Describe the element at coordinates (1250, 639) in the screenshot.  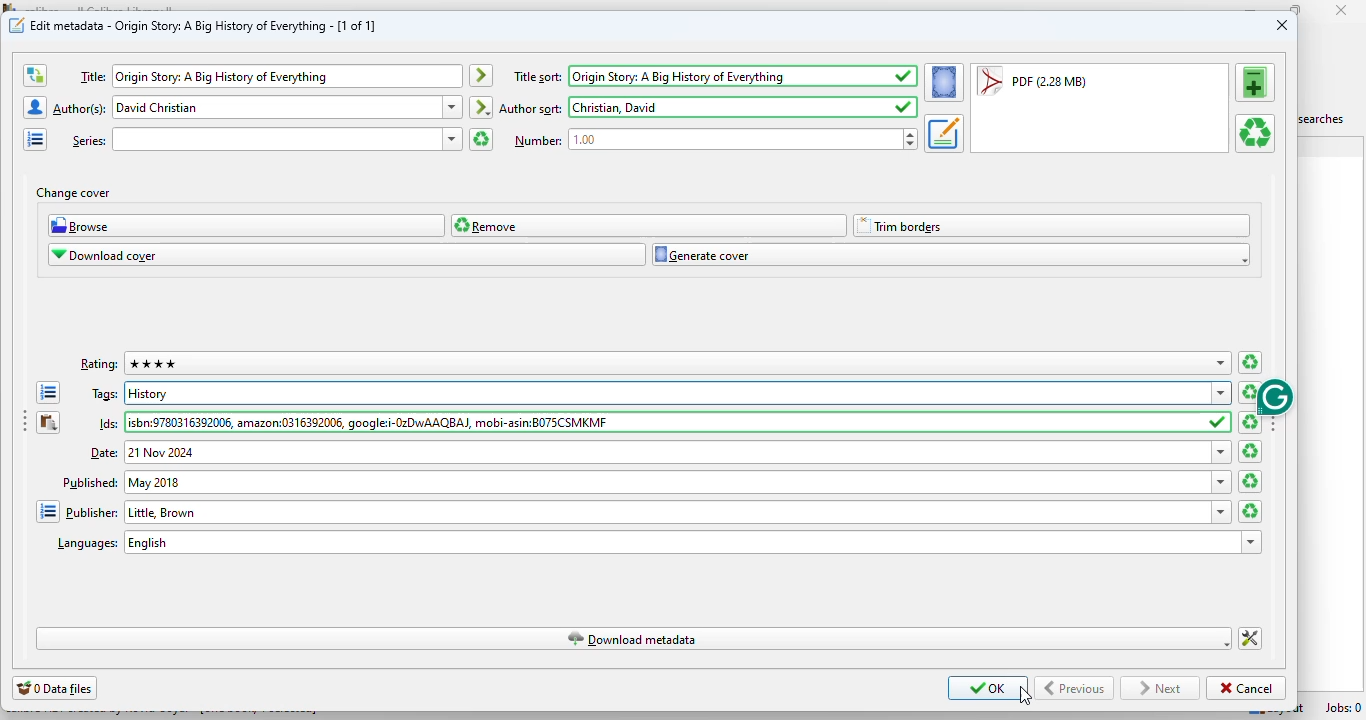
I see `change how calibre downloads metadata` at that location.